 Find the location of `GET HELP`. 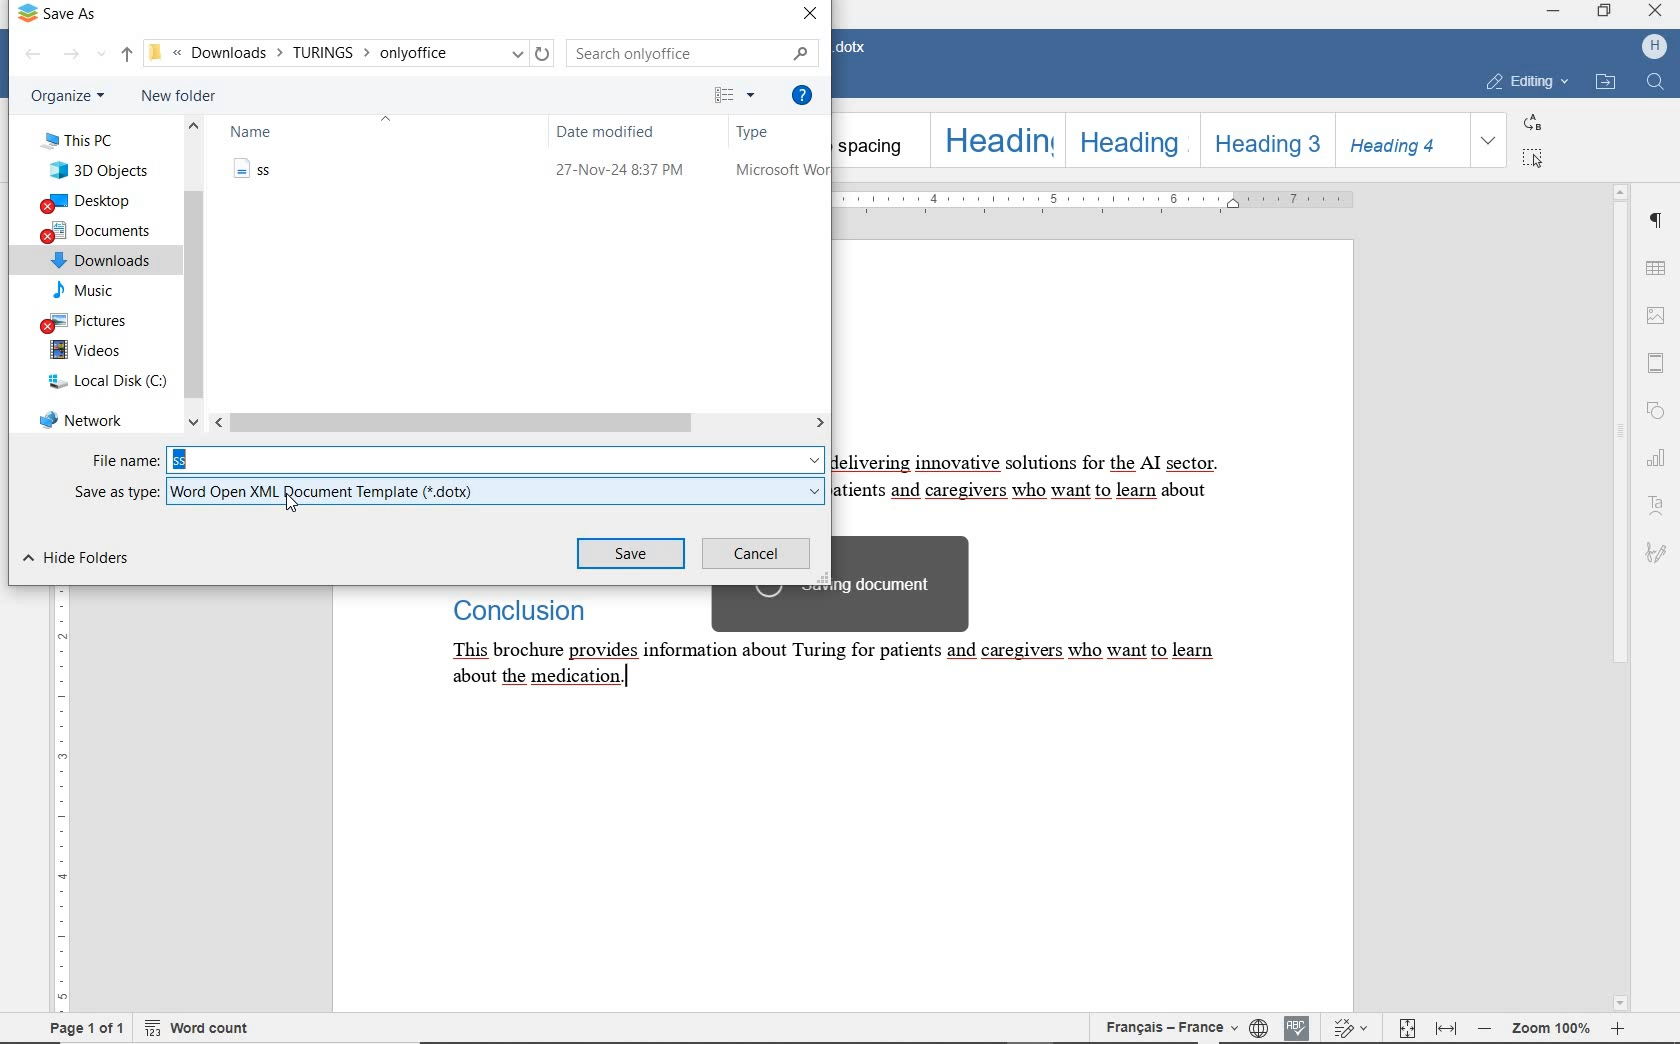

GET HELP is located at coordinates (802, 95).